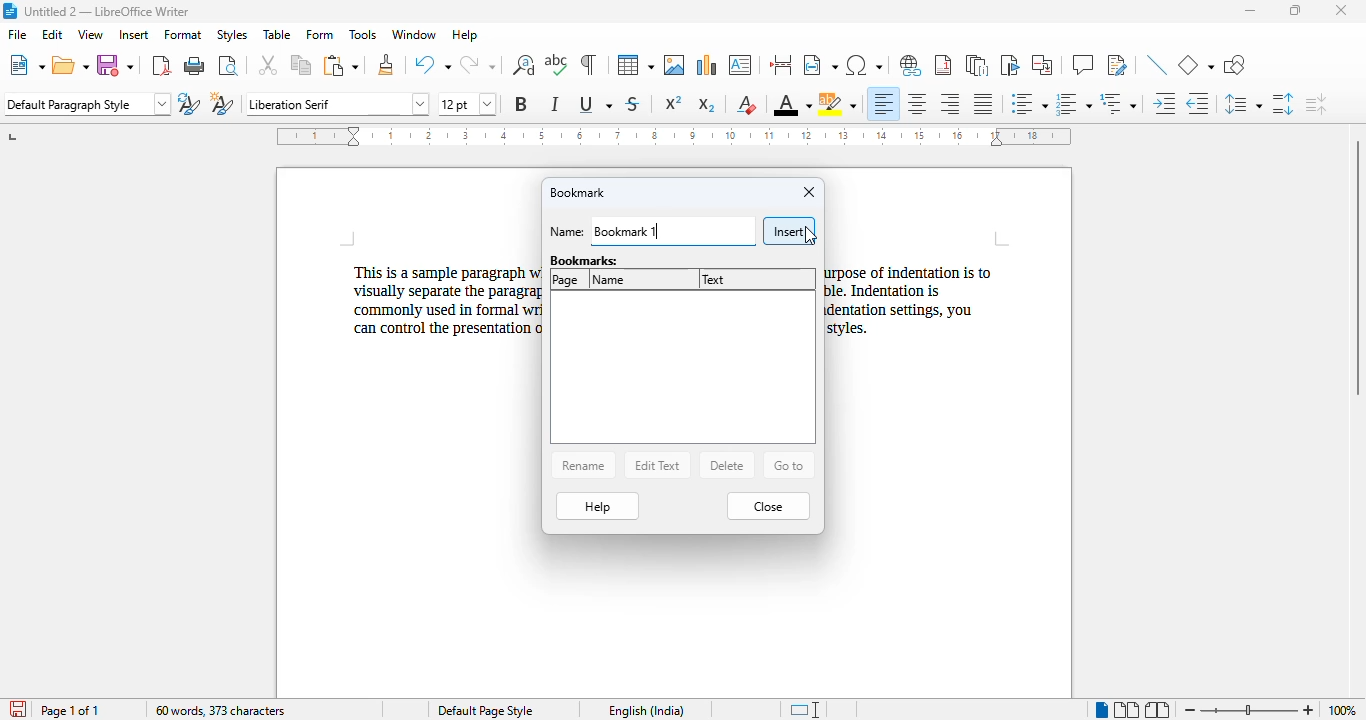 The image size is (1366, 720). What do you see at coordinates (943, 65) in the screenshot?
I see `insert footnote` at bounding box center [943, 65].